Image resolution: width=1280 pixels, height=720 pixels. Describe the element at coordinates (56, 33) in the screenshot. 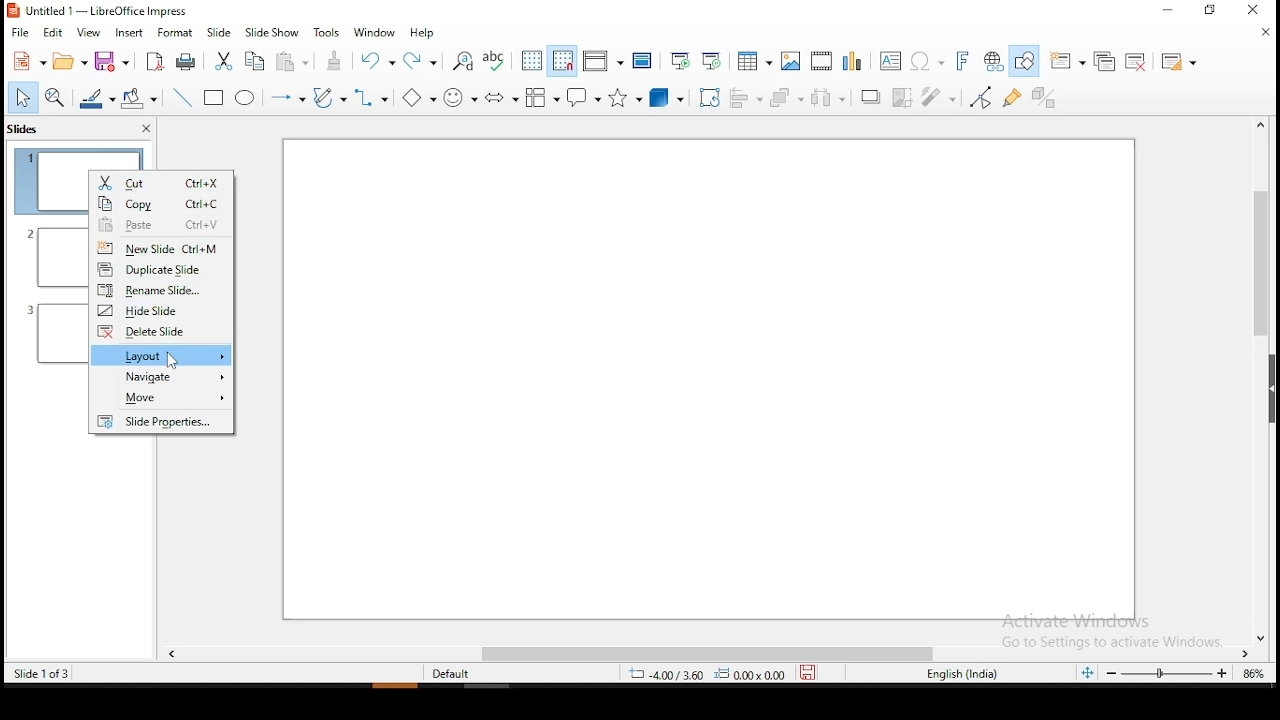

I see `edit` at that location.